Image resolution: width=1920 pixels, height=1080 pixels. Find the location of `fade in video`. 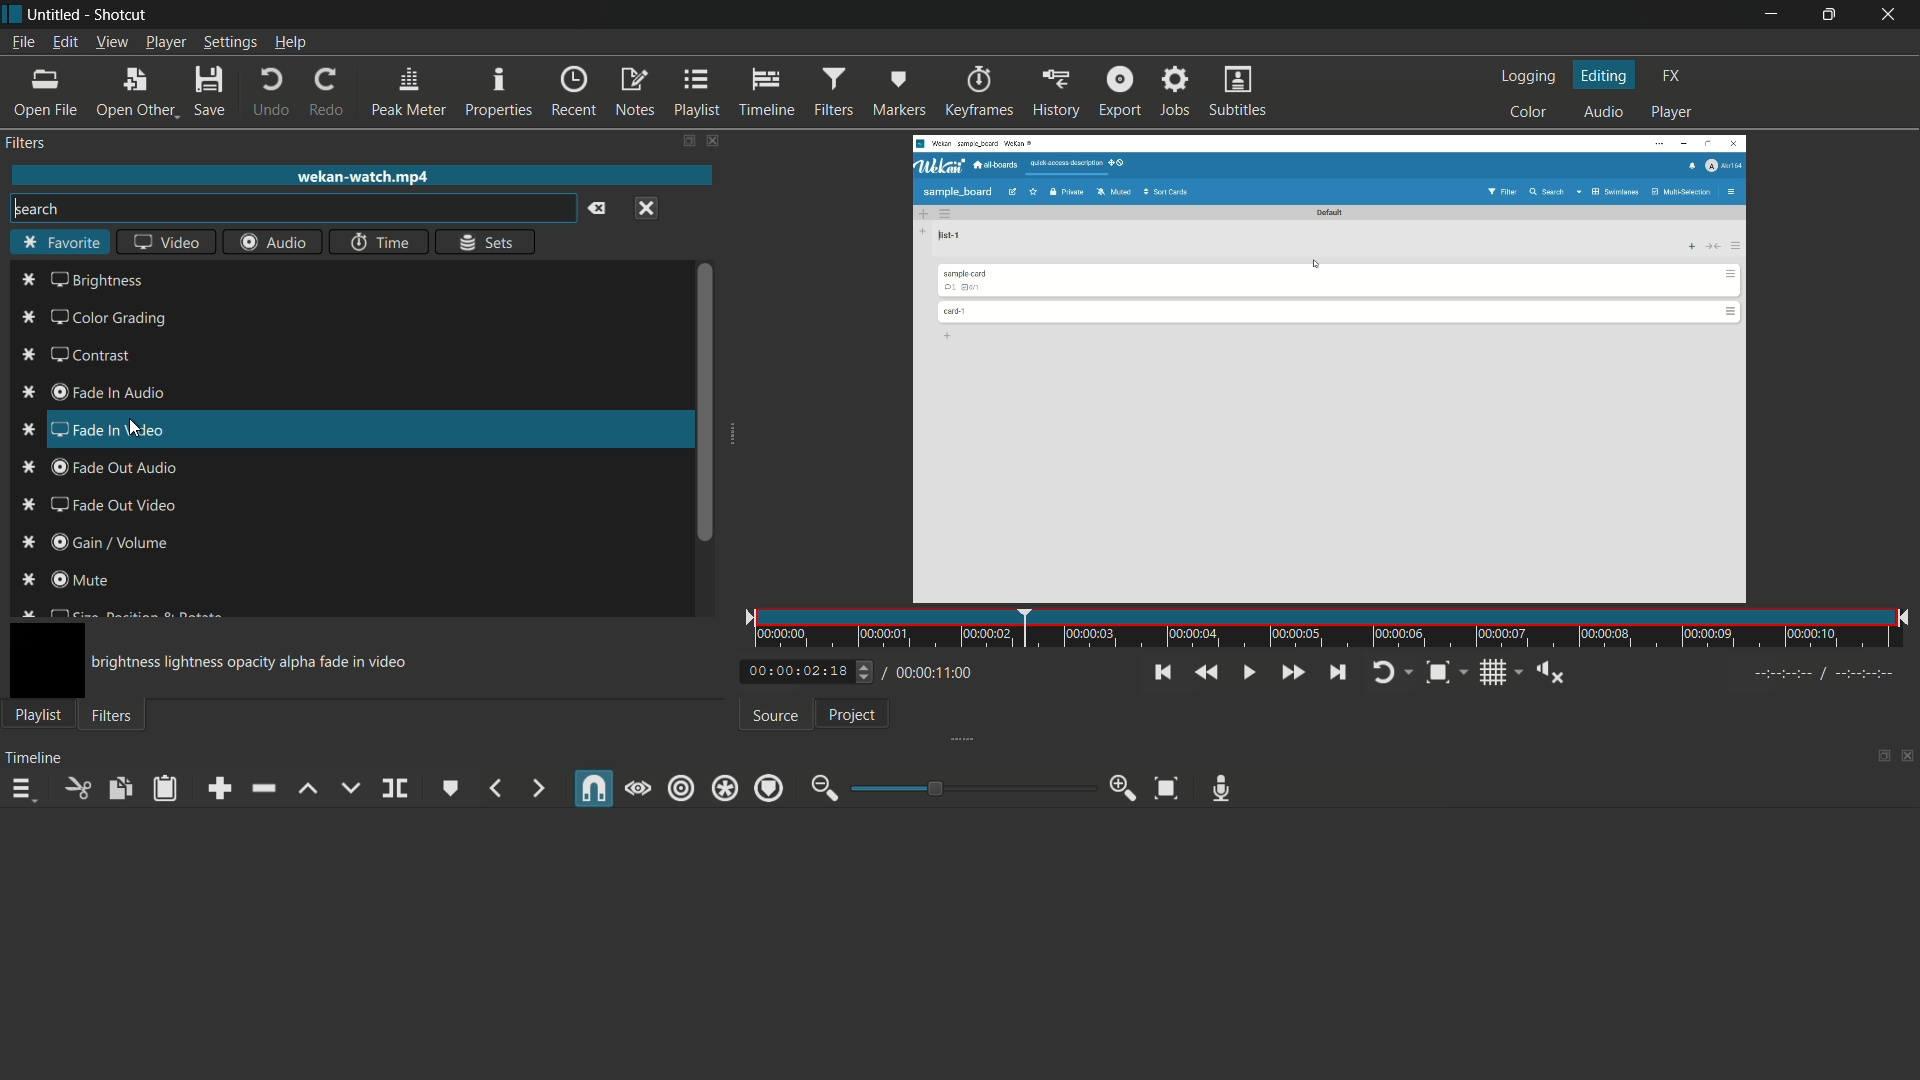

fade in video is located at coordinates (94, 431).